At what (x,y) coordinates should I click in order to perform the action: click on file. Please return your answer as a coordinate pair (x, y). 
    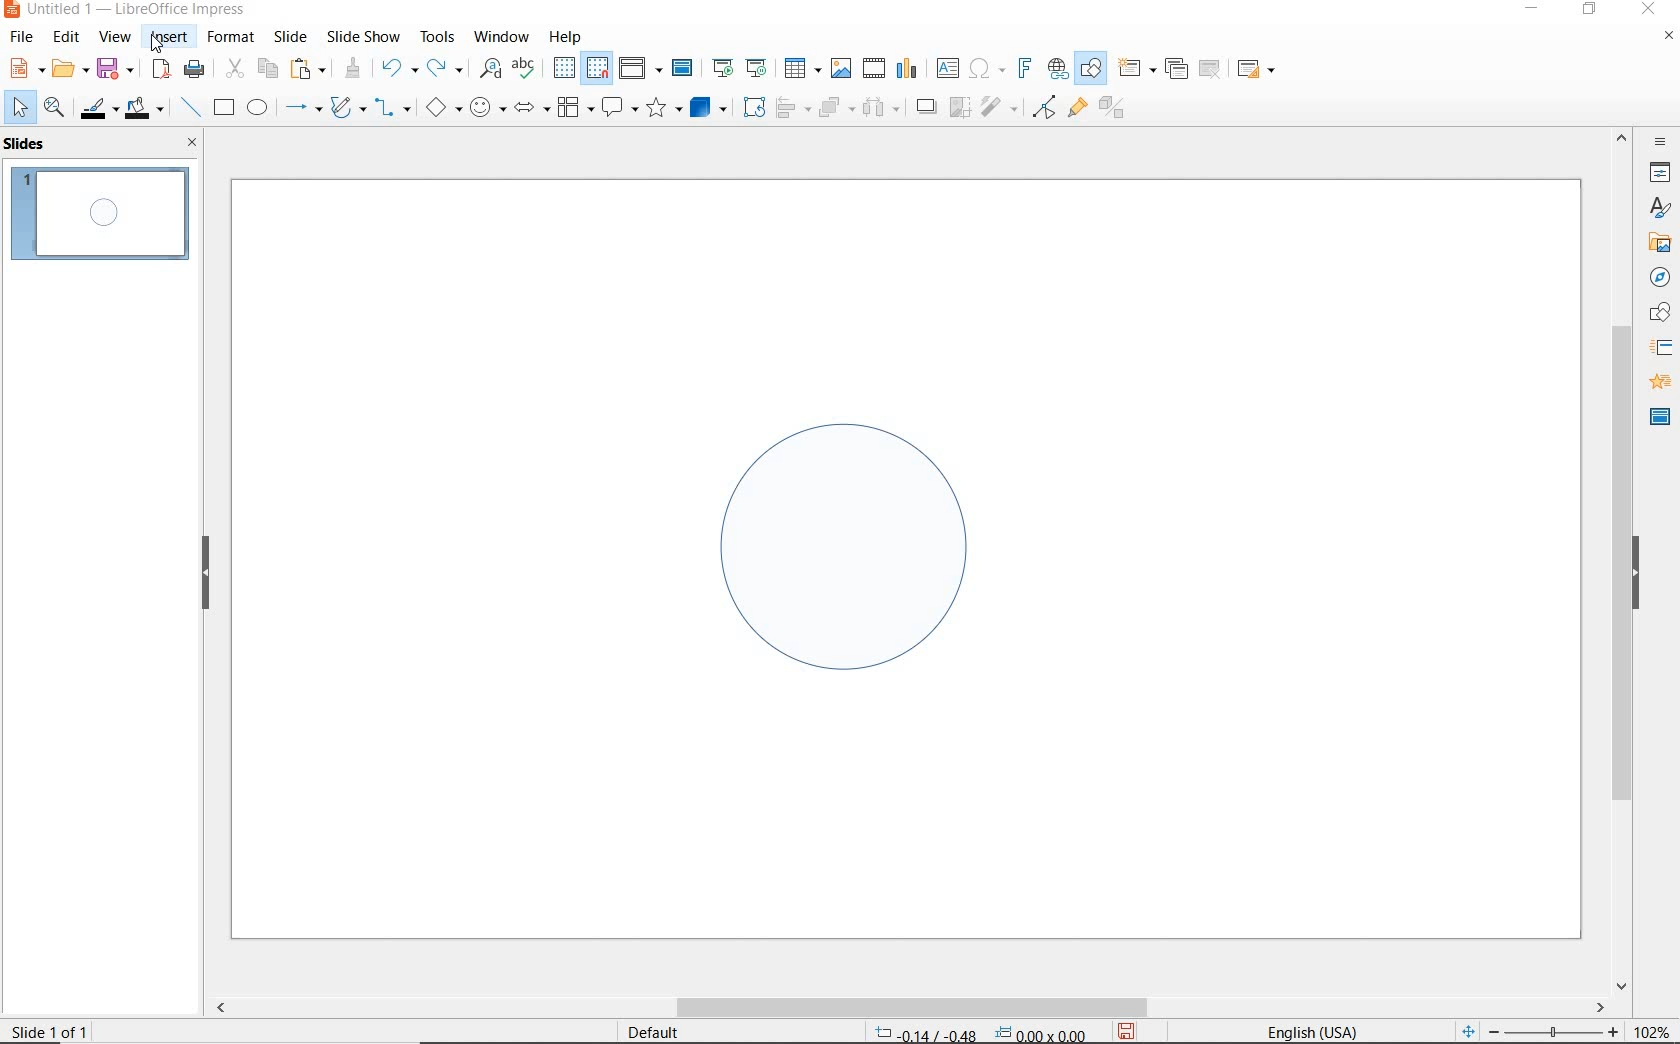
    Looking at the image, I should click on (23, 37).